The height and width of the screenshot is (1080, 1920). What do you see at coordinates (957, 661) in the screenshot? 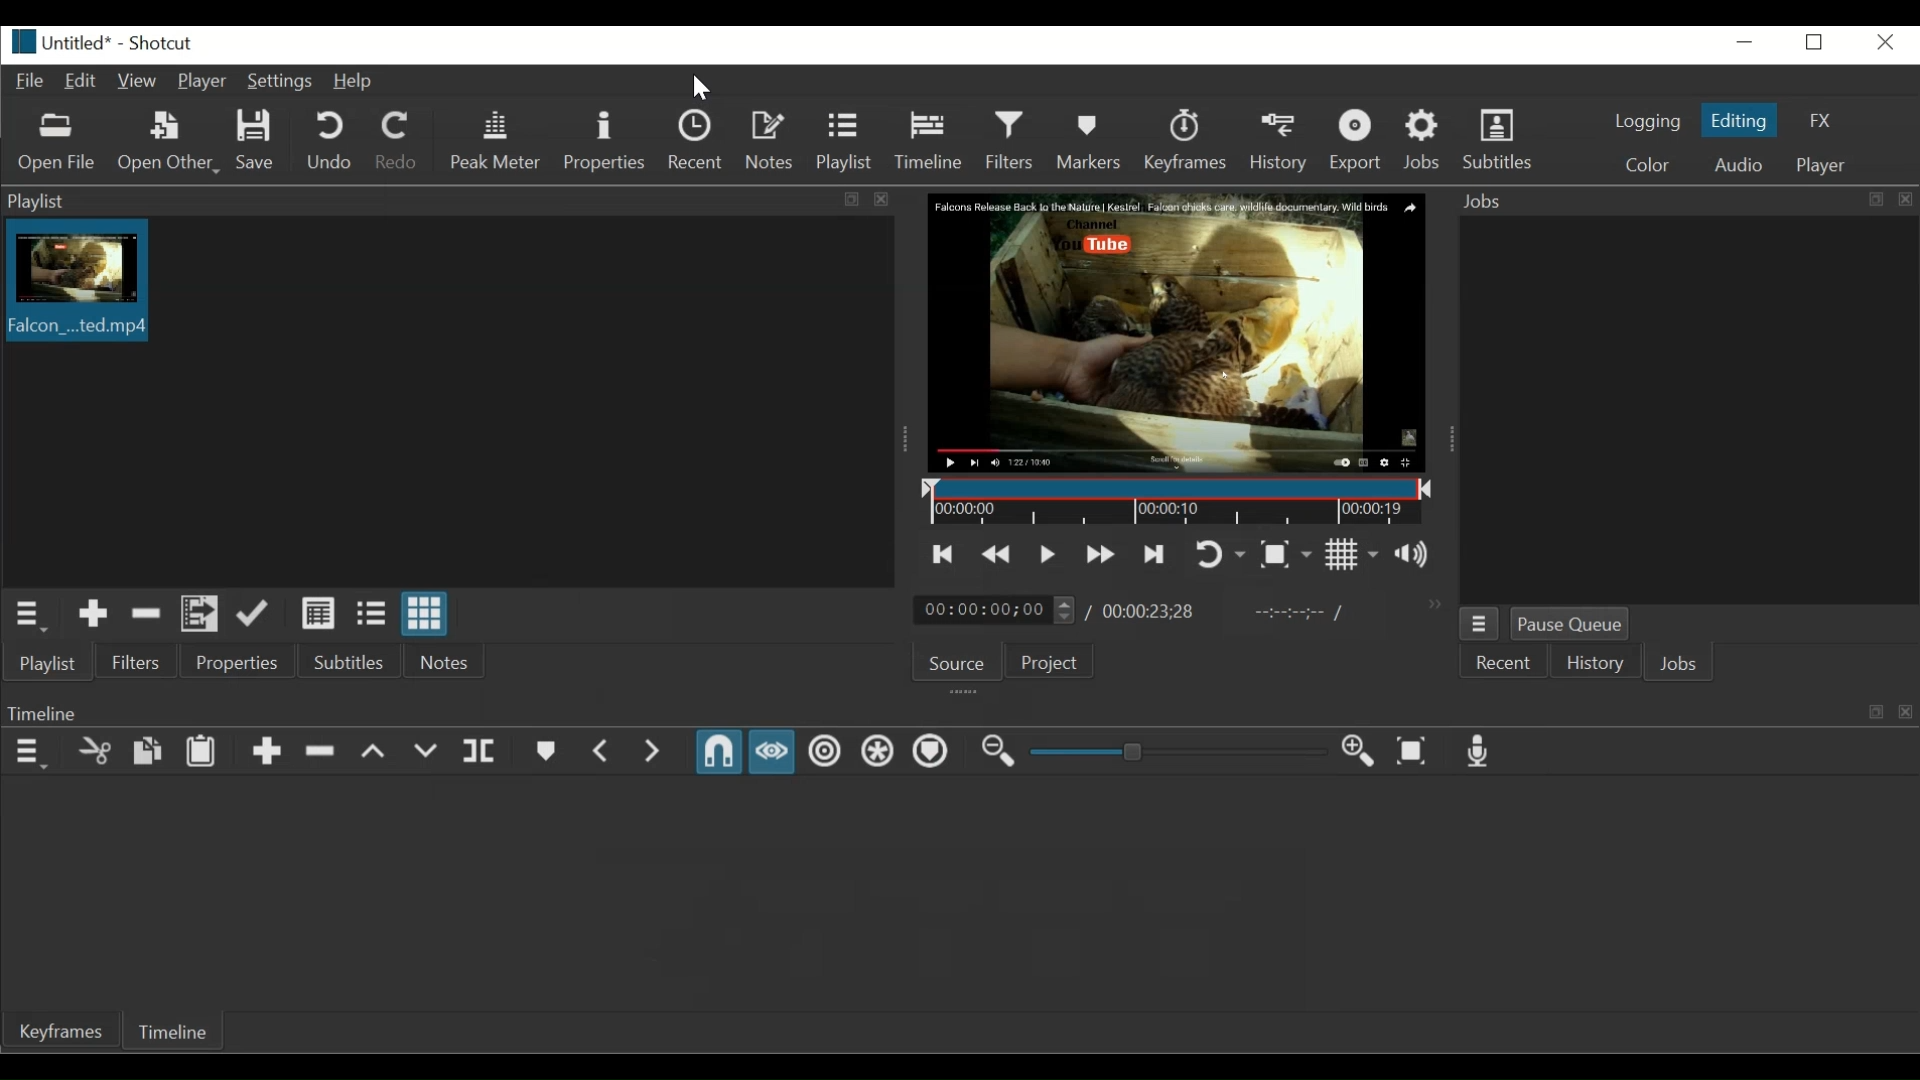
I see `Source` at bounding box center [957, 661].